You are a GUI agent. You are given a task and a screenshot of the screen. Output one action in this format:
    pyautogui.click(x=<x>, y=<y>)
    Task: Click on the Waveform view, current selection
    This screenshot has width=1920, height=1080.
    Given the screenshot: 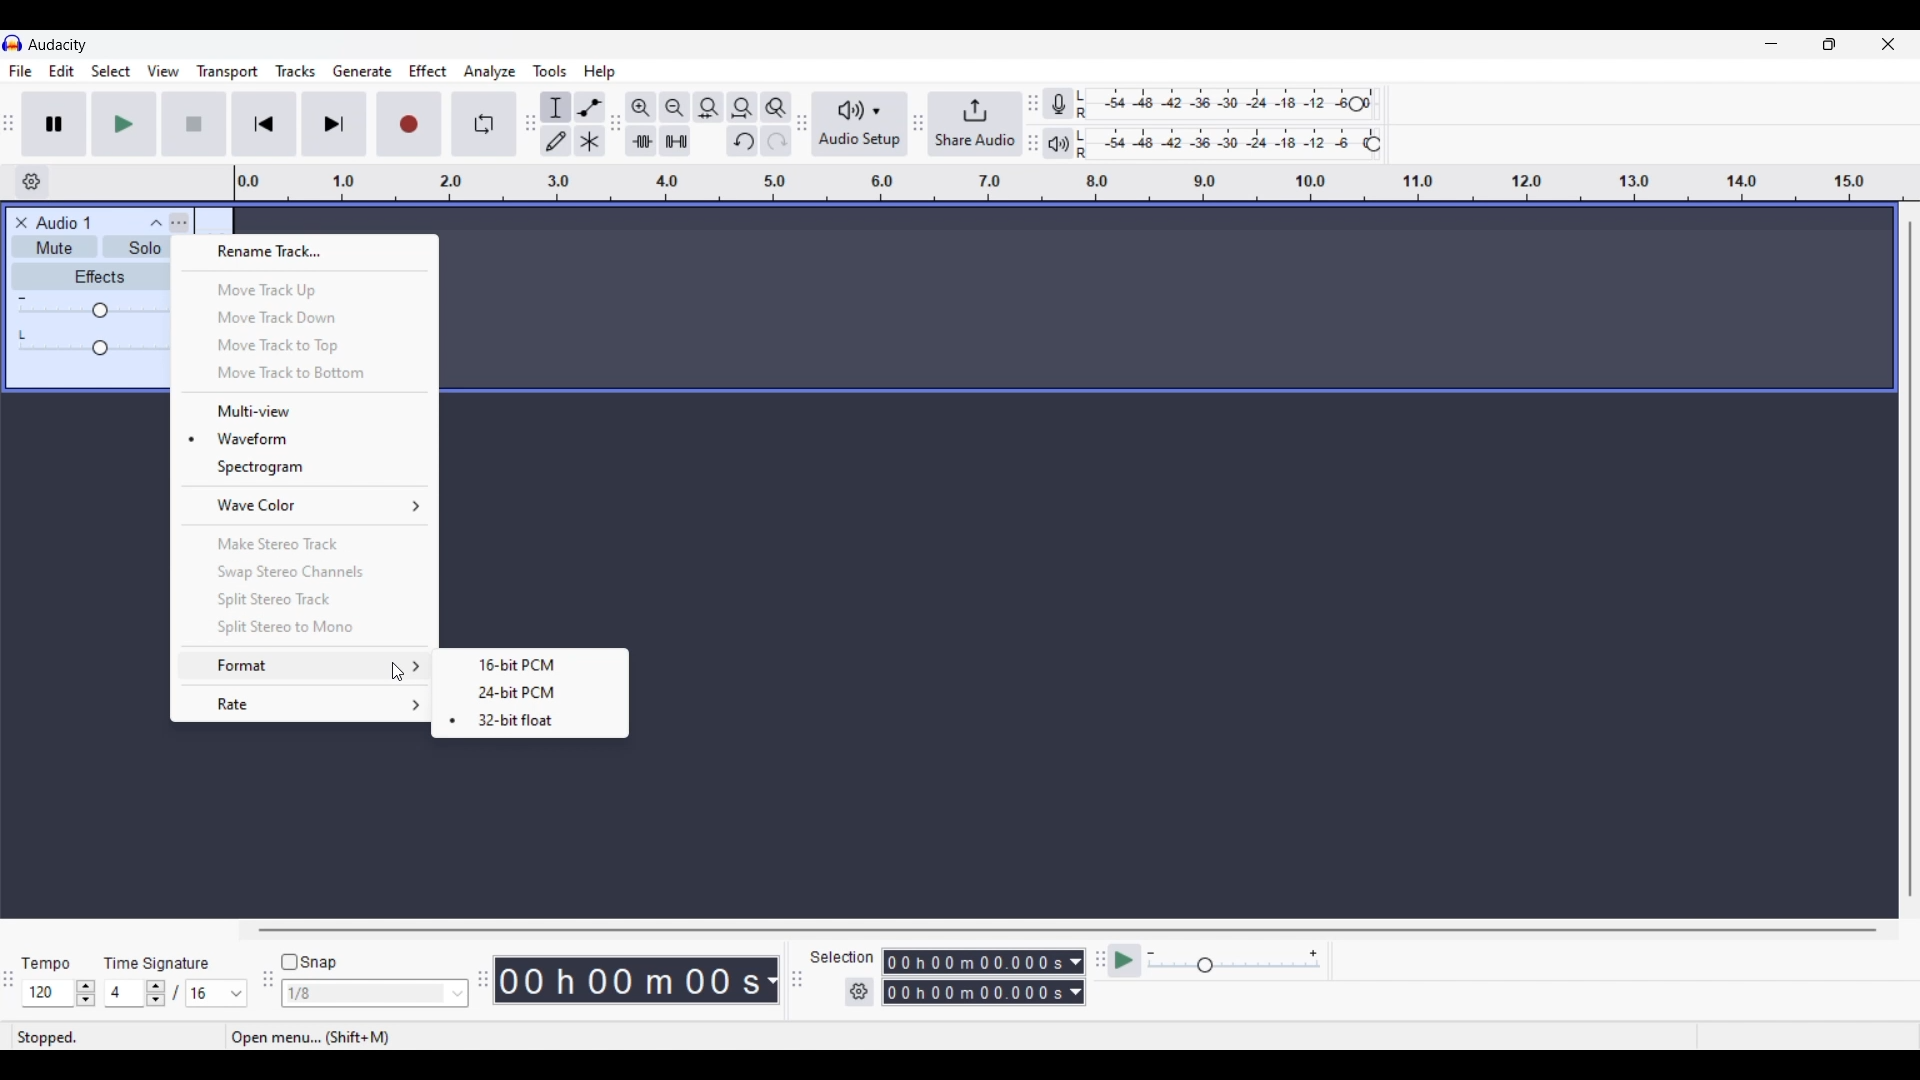 What is the action you would take?
    pyautogui.click(x=305, y=438)
    